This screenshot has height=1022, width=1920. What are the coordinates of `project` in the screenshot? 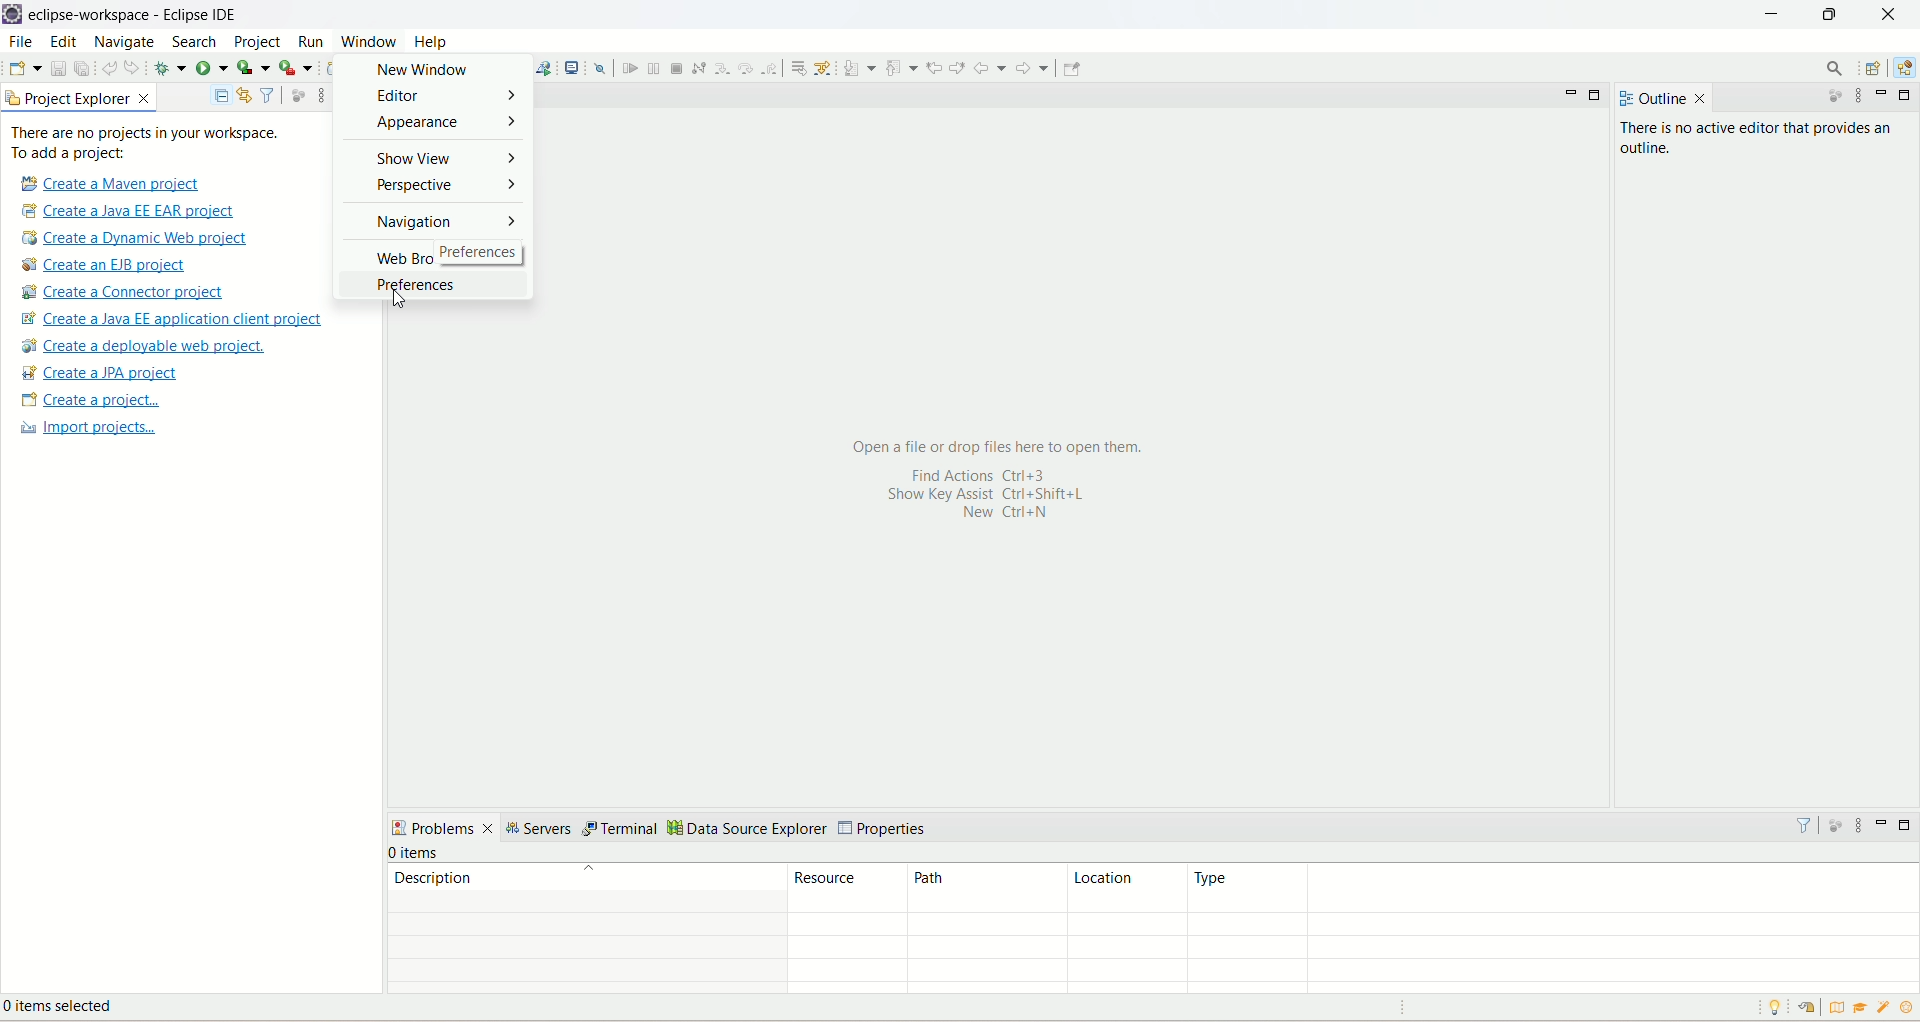 It's located at (258, 44).